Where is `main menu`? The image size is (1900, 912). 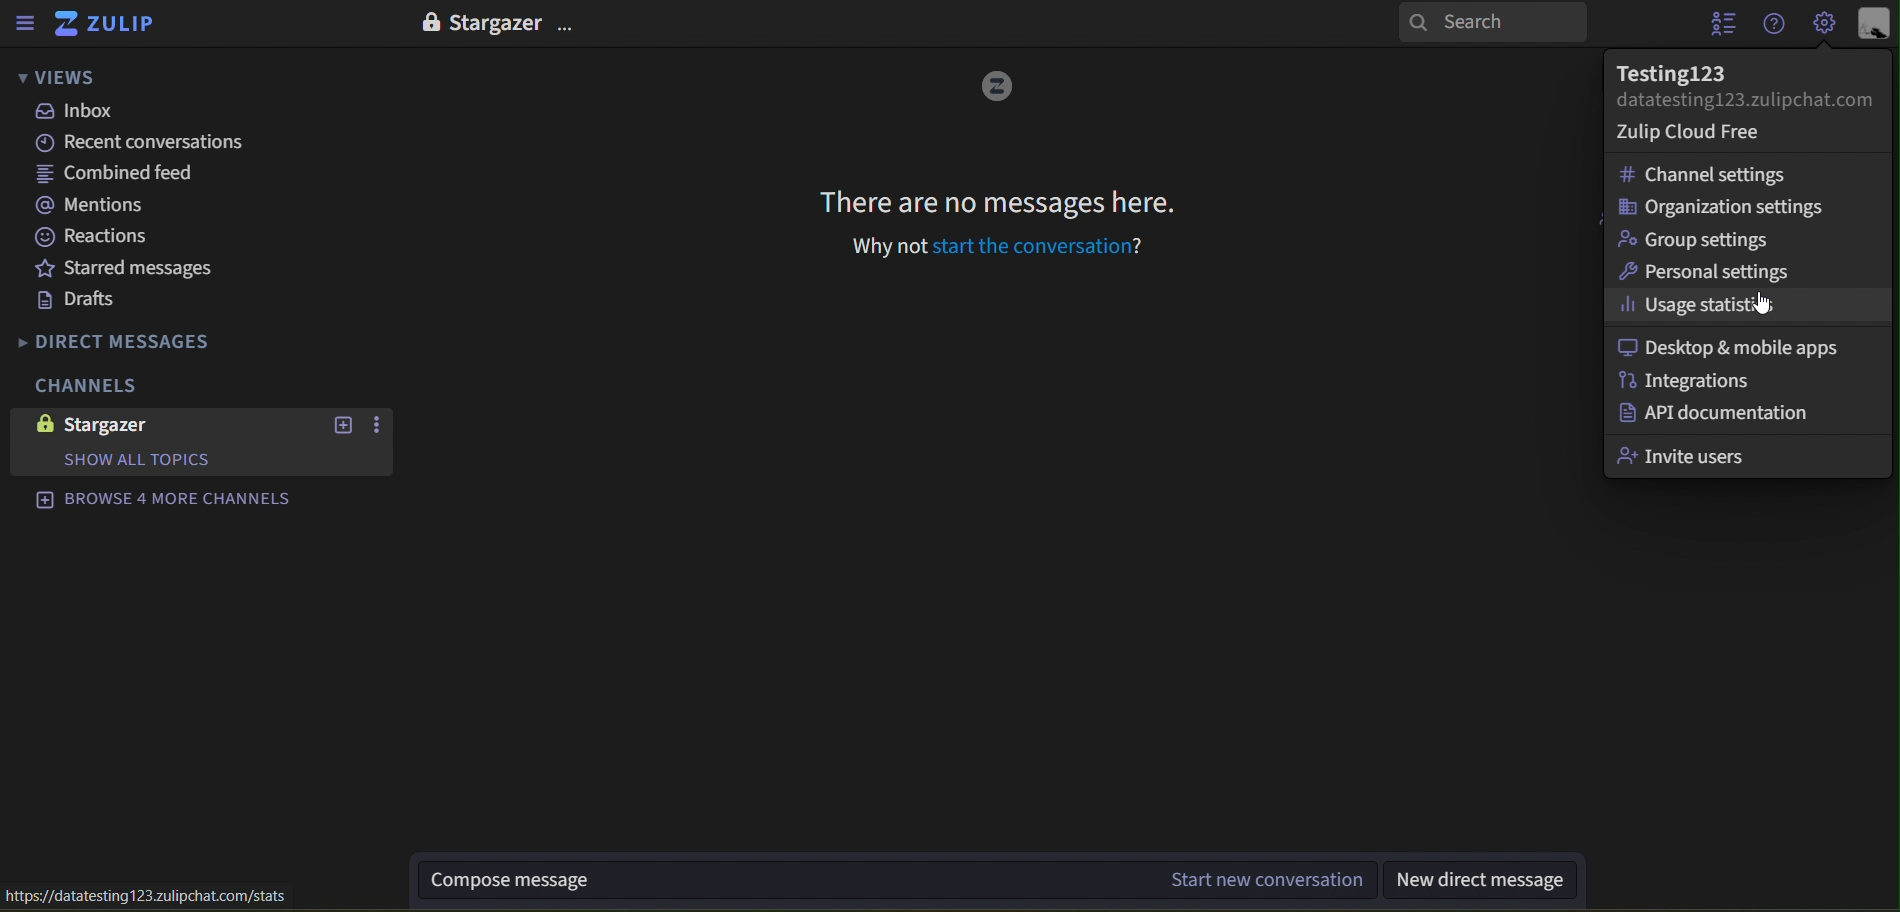 main menu is located at coordinates (1820, 22).